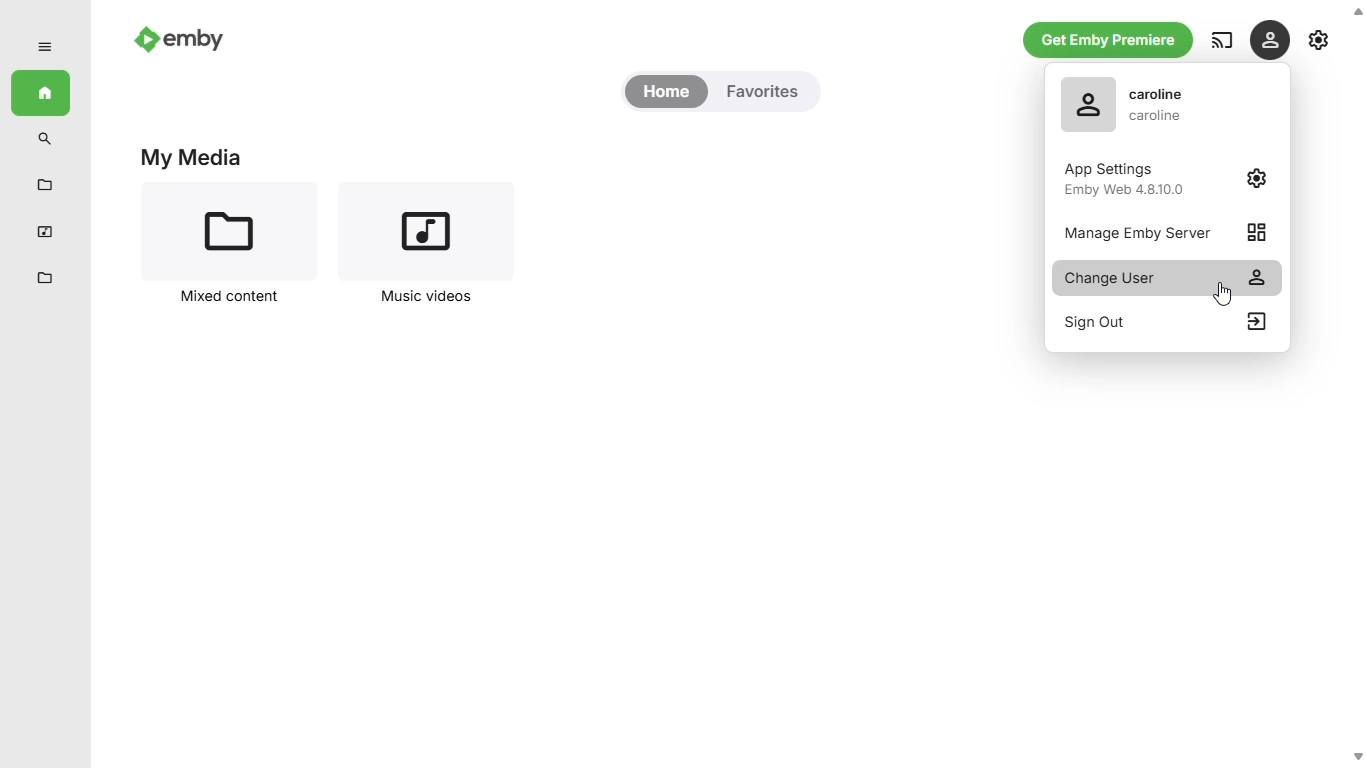 The height and width of the screenshot is (768, 1366). I want to click on play on another device, so click(1222, 40).